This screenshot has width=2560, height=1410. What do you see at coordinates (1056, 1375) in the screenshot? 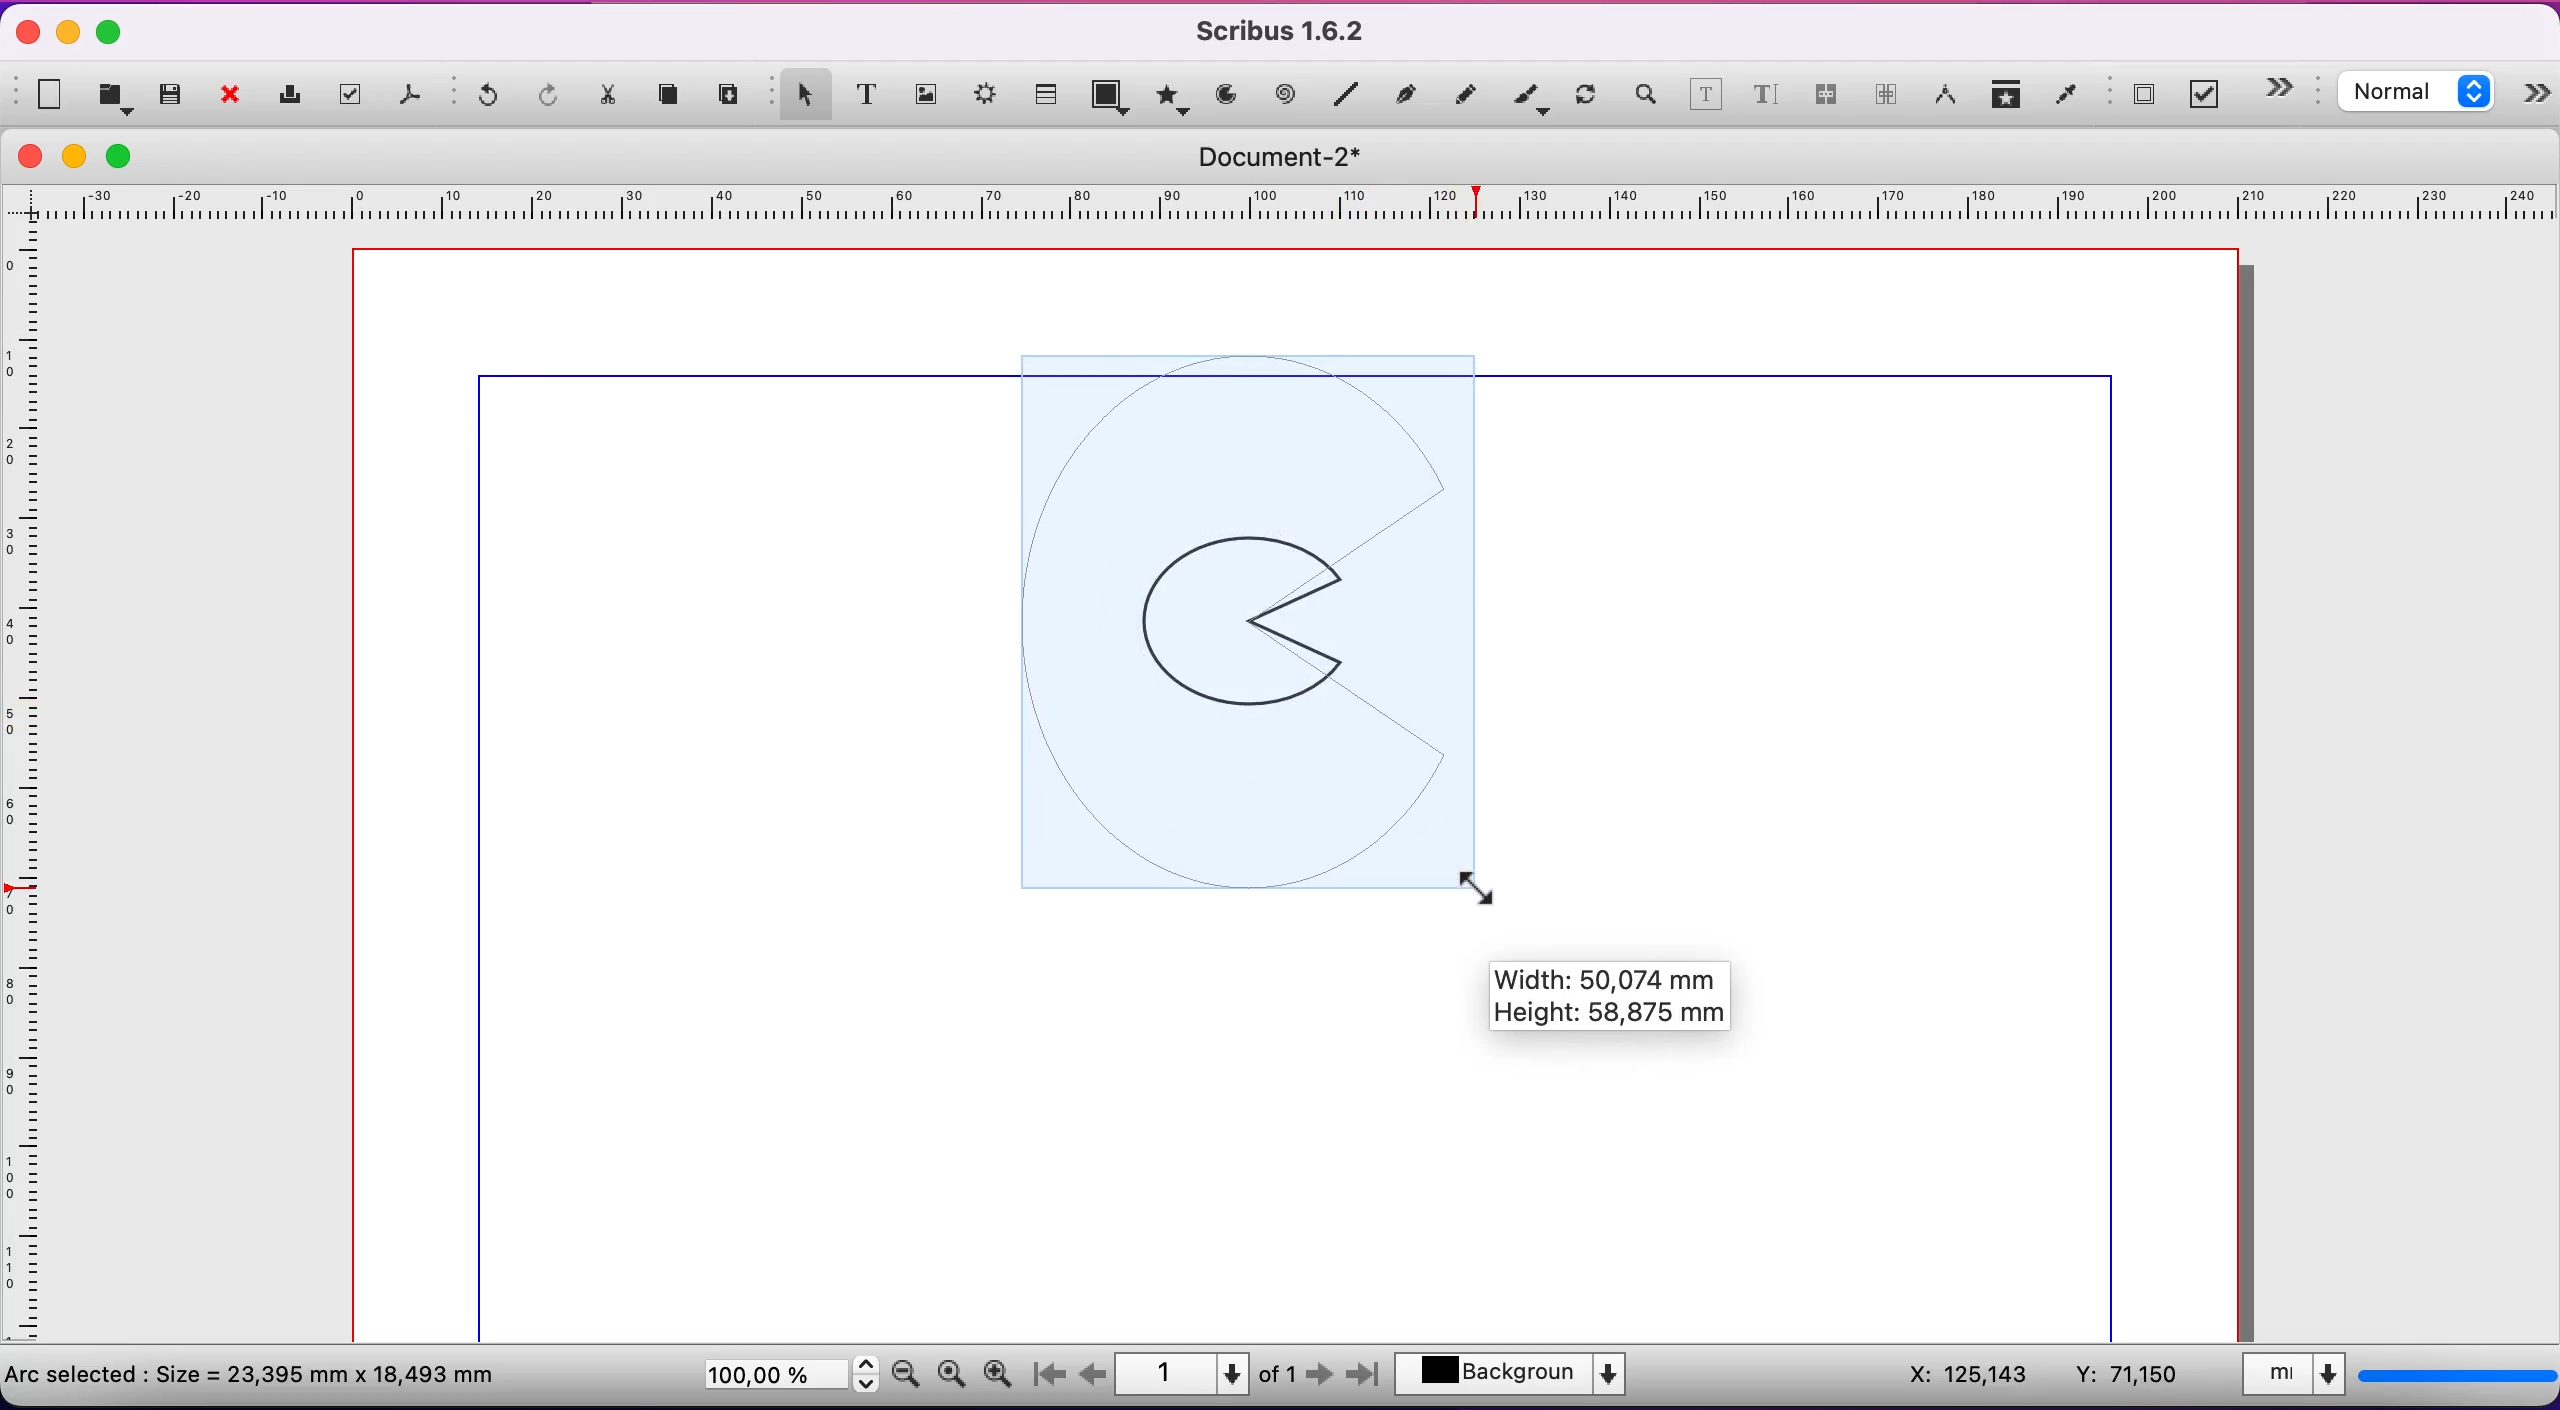
I see `go to the first page` at bounding box center [1056, 1375].